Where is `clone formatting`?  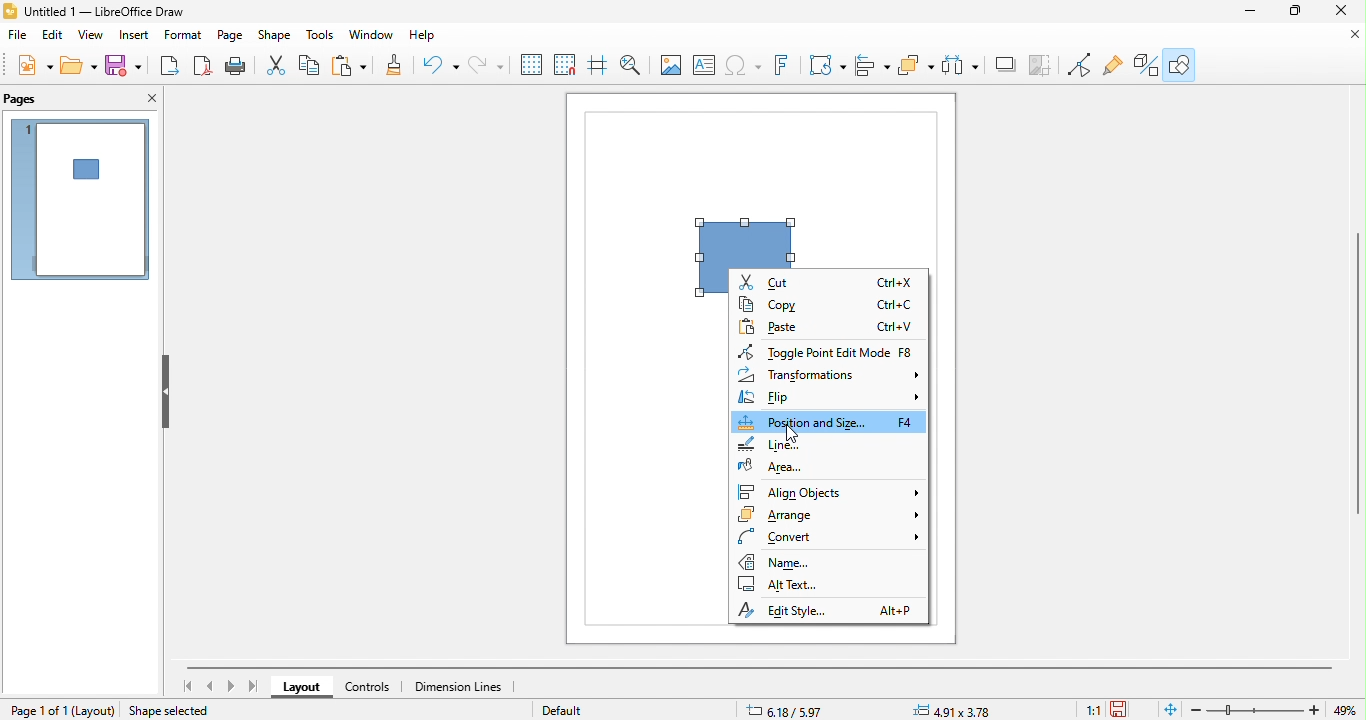
clone formatting is located at coordinates (398, 66).